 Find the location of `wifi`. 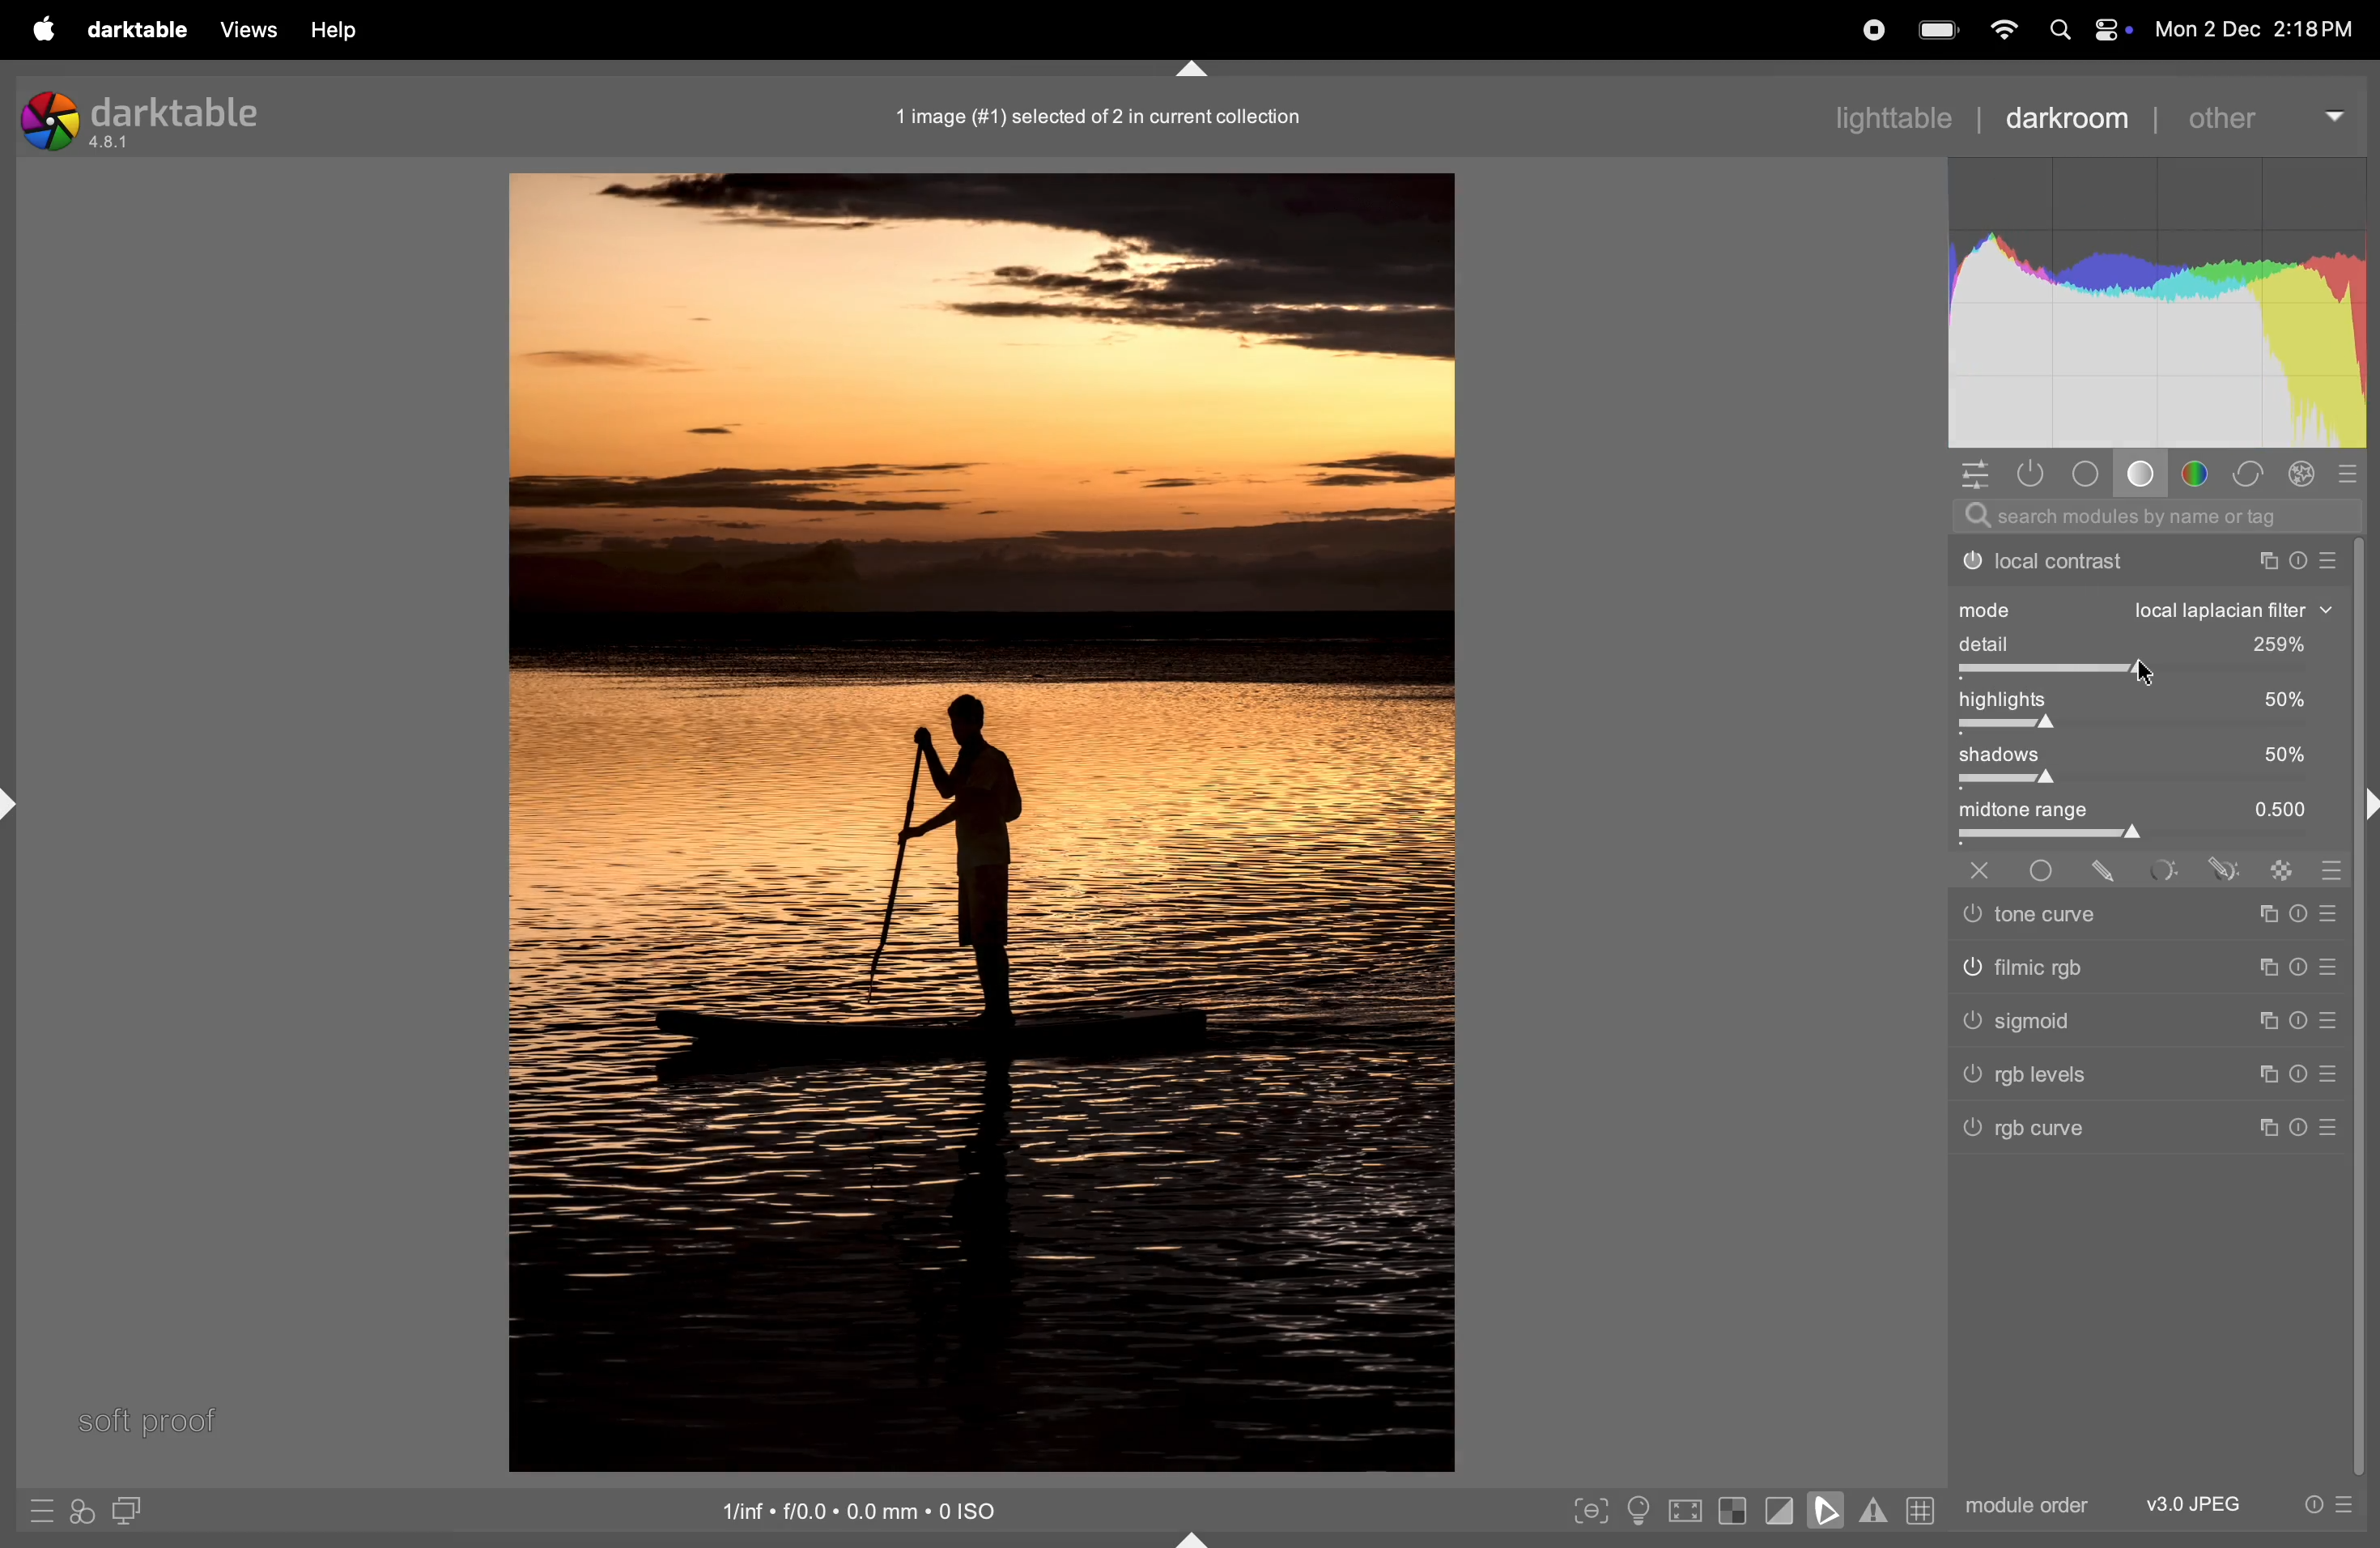

wifi is located at coordinates (2000, 29).